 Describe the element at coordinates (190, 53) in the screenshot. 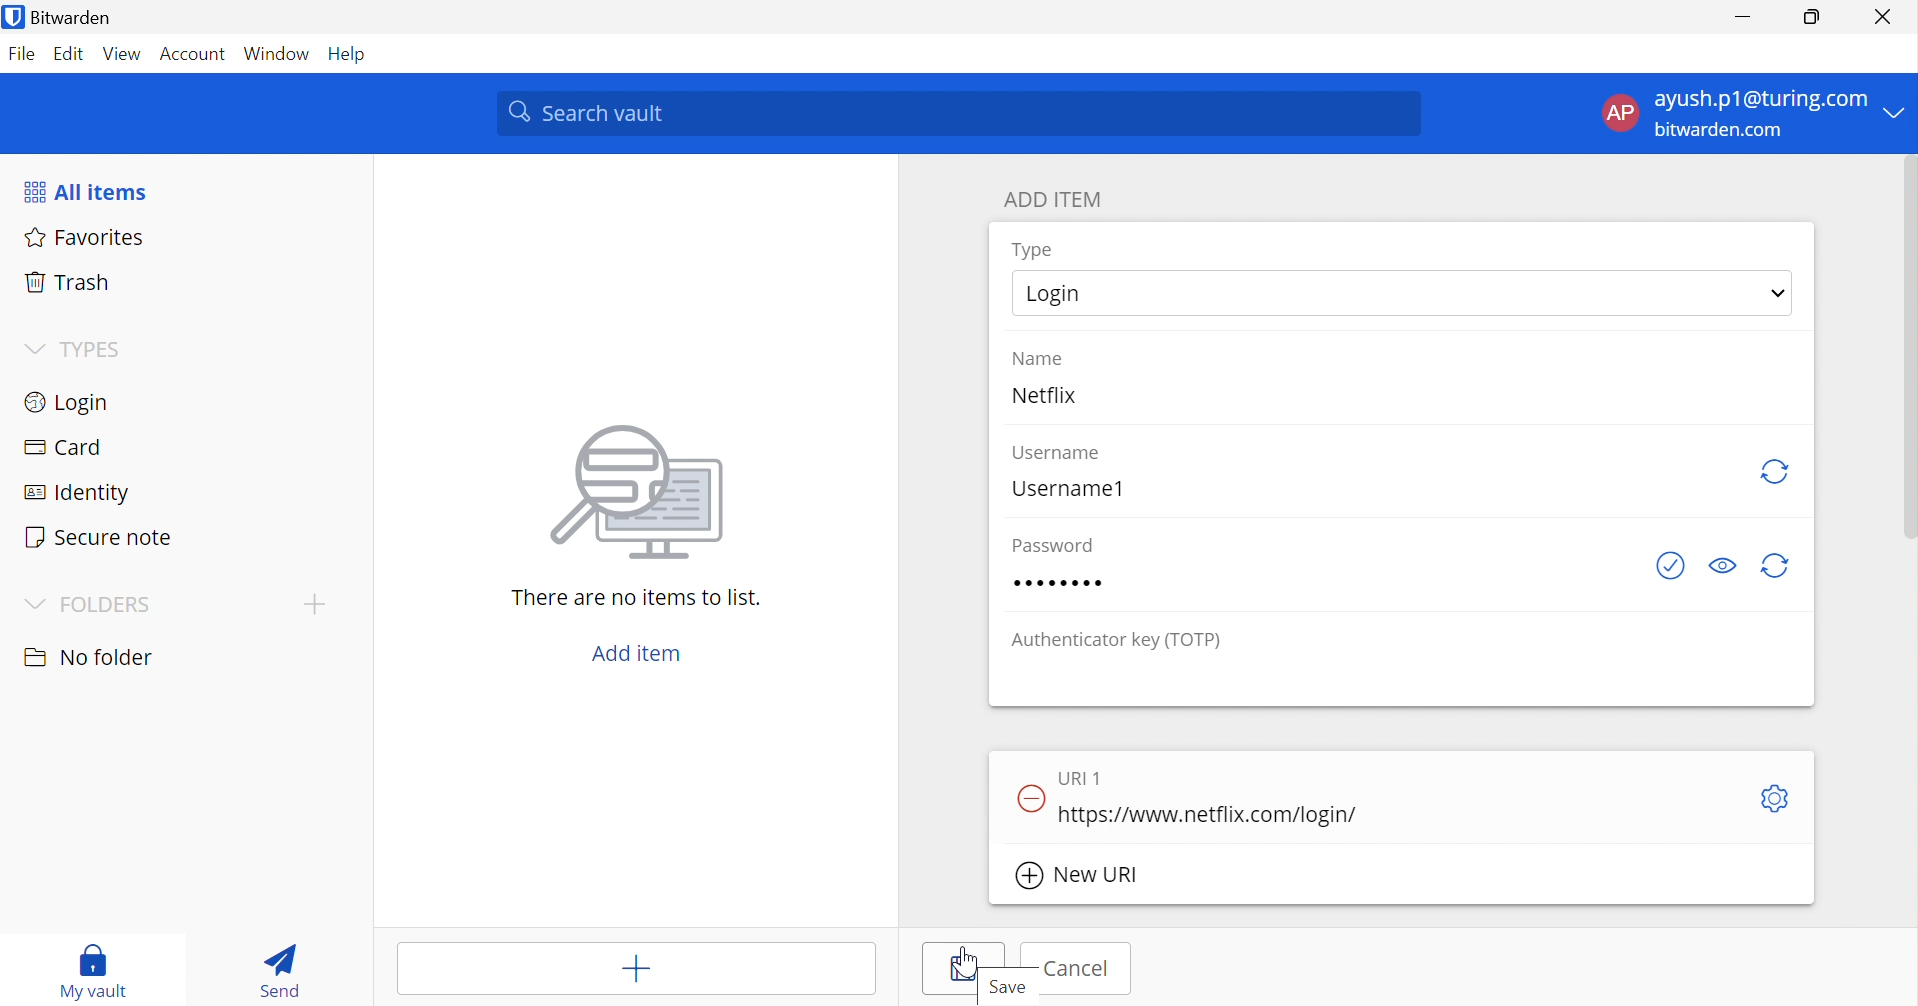

I see `Account` at that location.